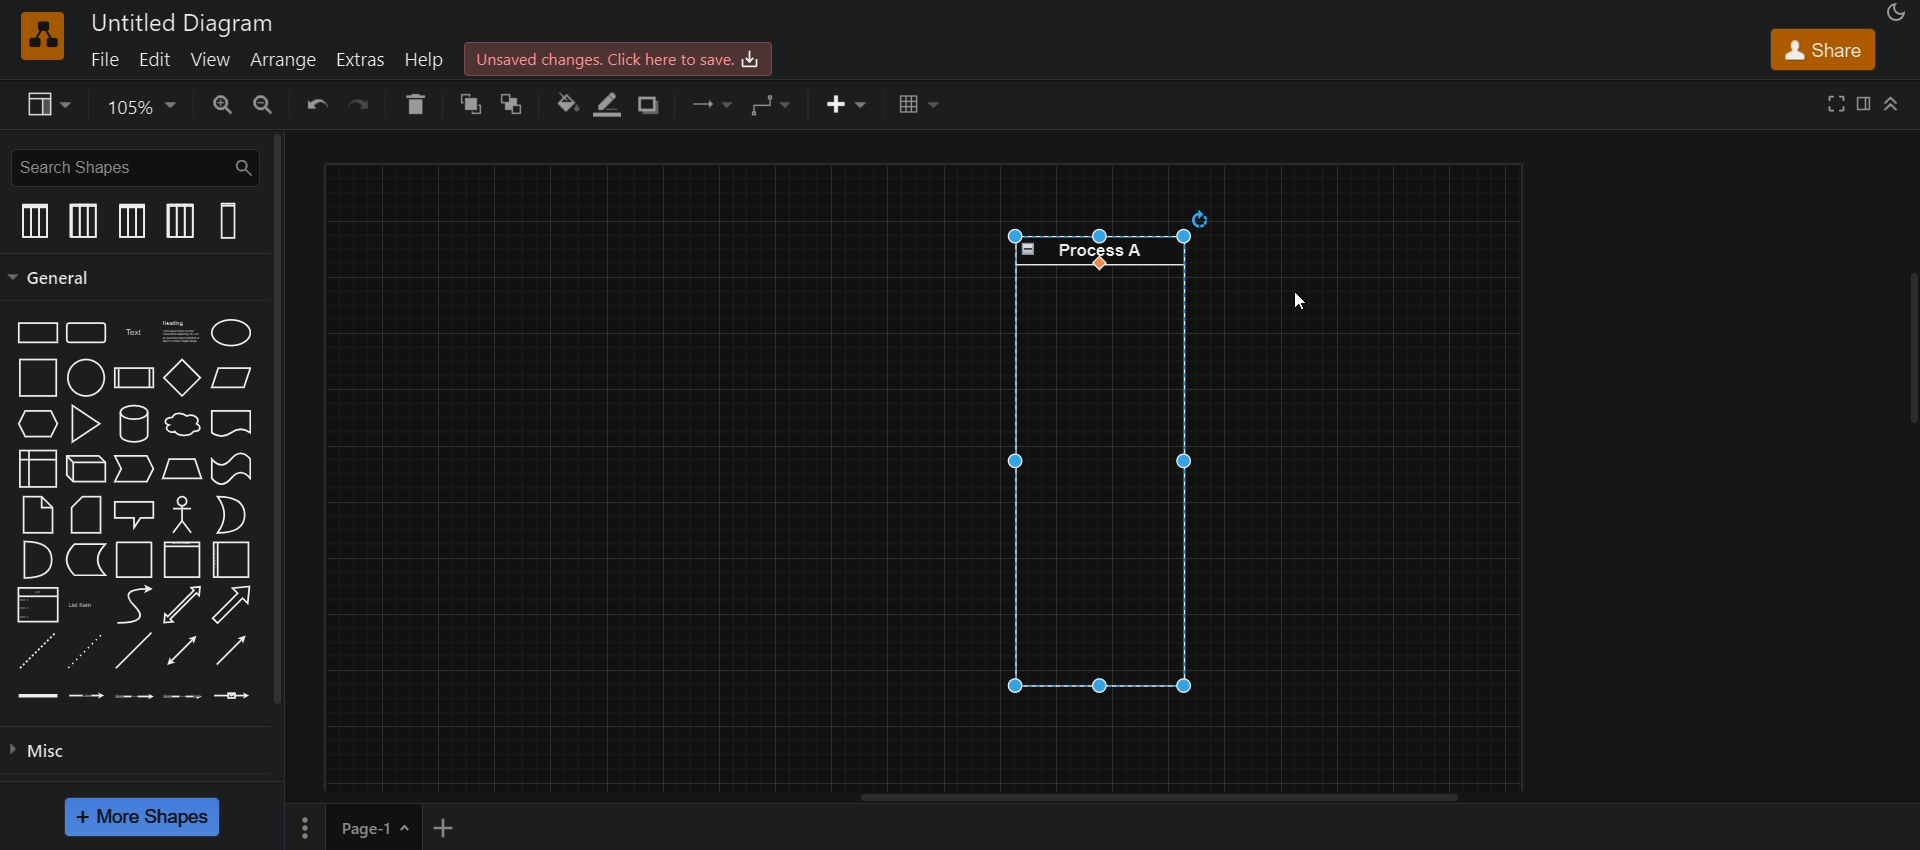 Image resolution: width=1920 pixels, height=850 pixels. Describe the element at coordinates (82, 471) in the screenshot. I see `cube` at that location.